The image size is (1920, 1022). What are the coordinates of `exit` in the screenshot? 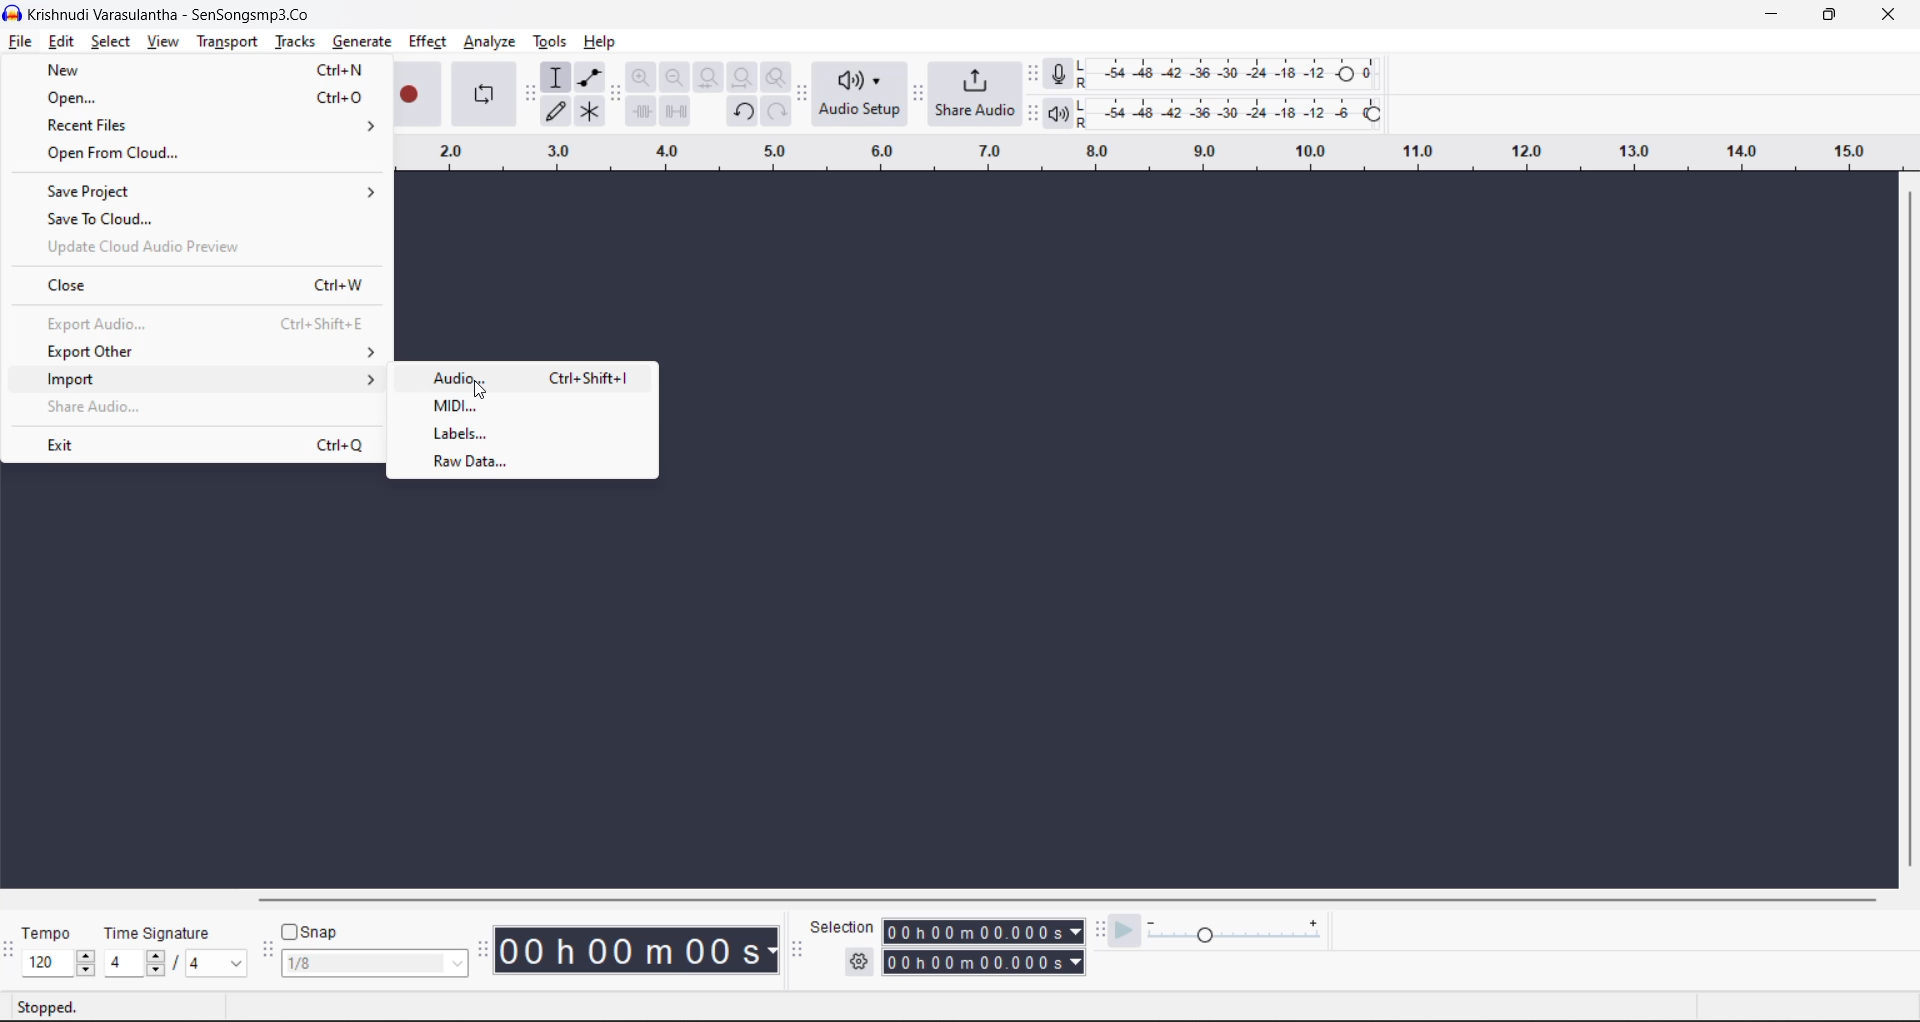 It's located at (205, 448).